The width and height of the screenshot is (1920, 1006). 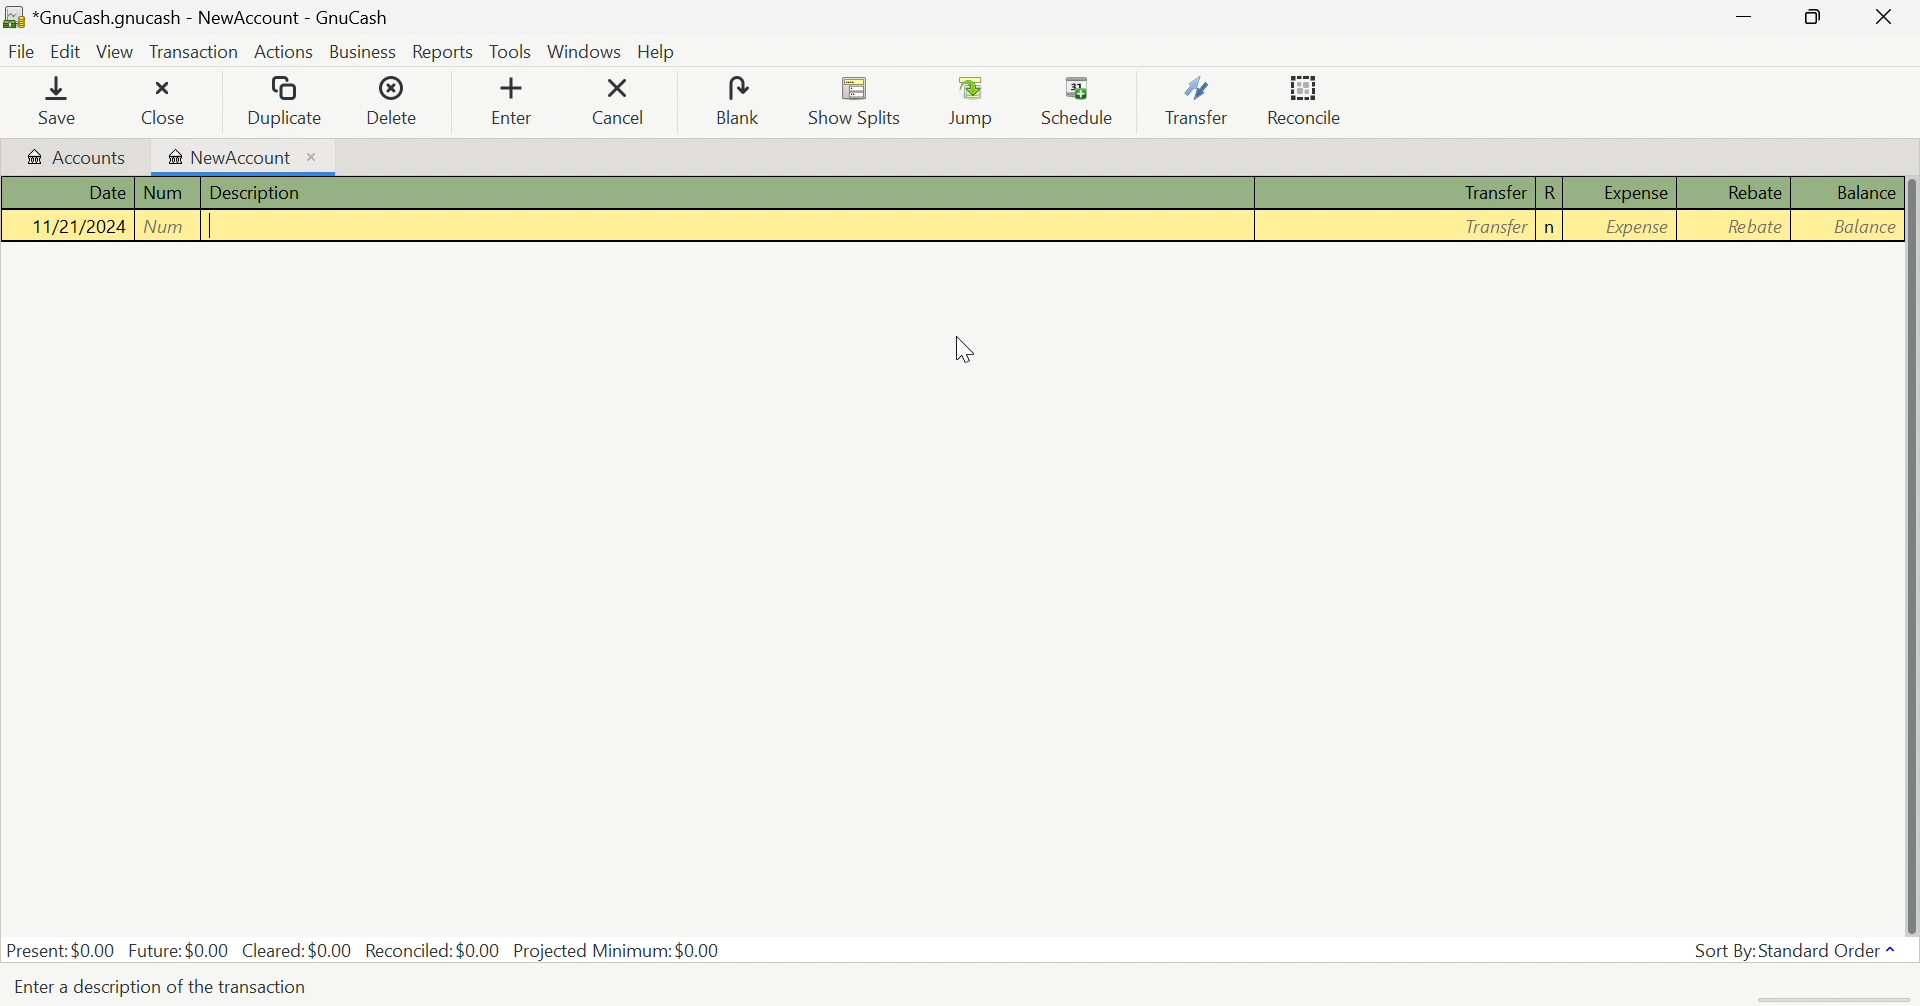 What do you see at coordinates (1627, 193) in the screenshot?
I see `Expense` at bounding box center [1627, 193].